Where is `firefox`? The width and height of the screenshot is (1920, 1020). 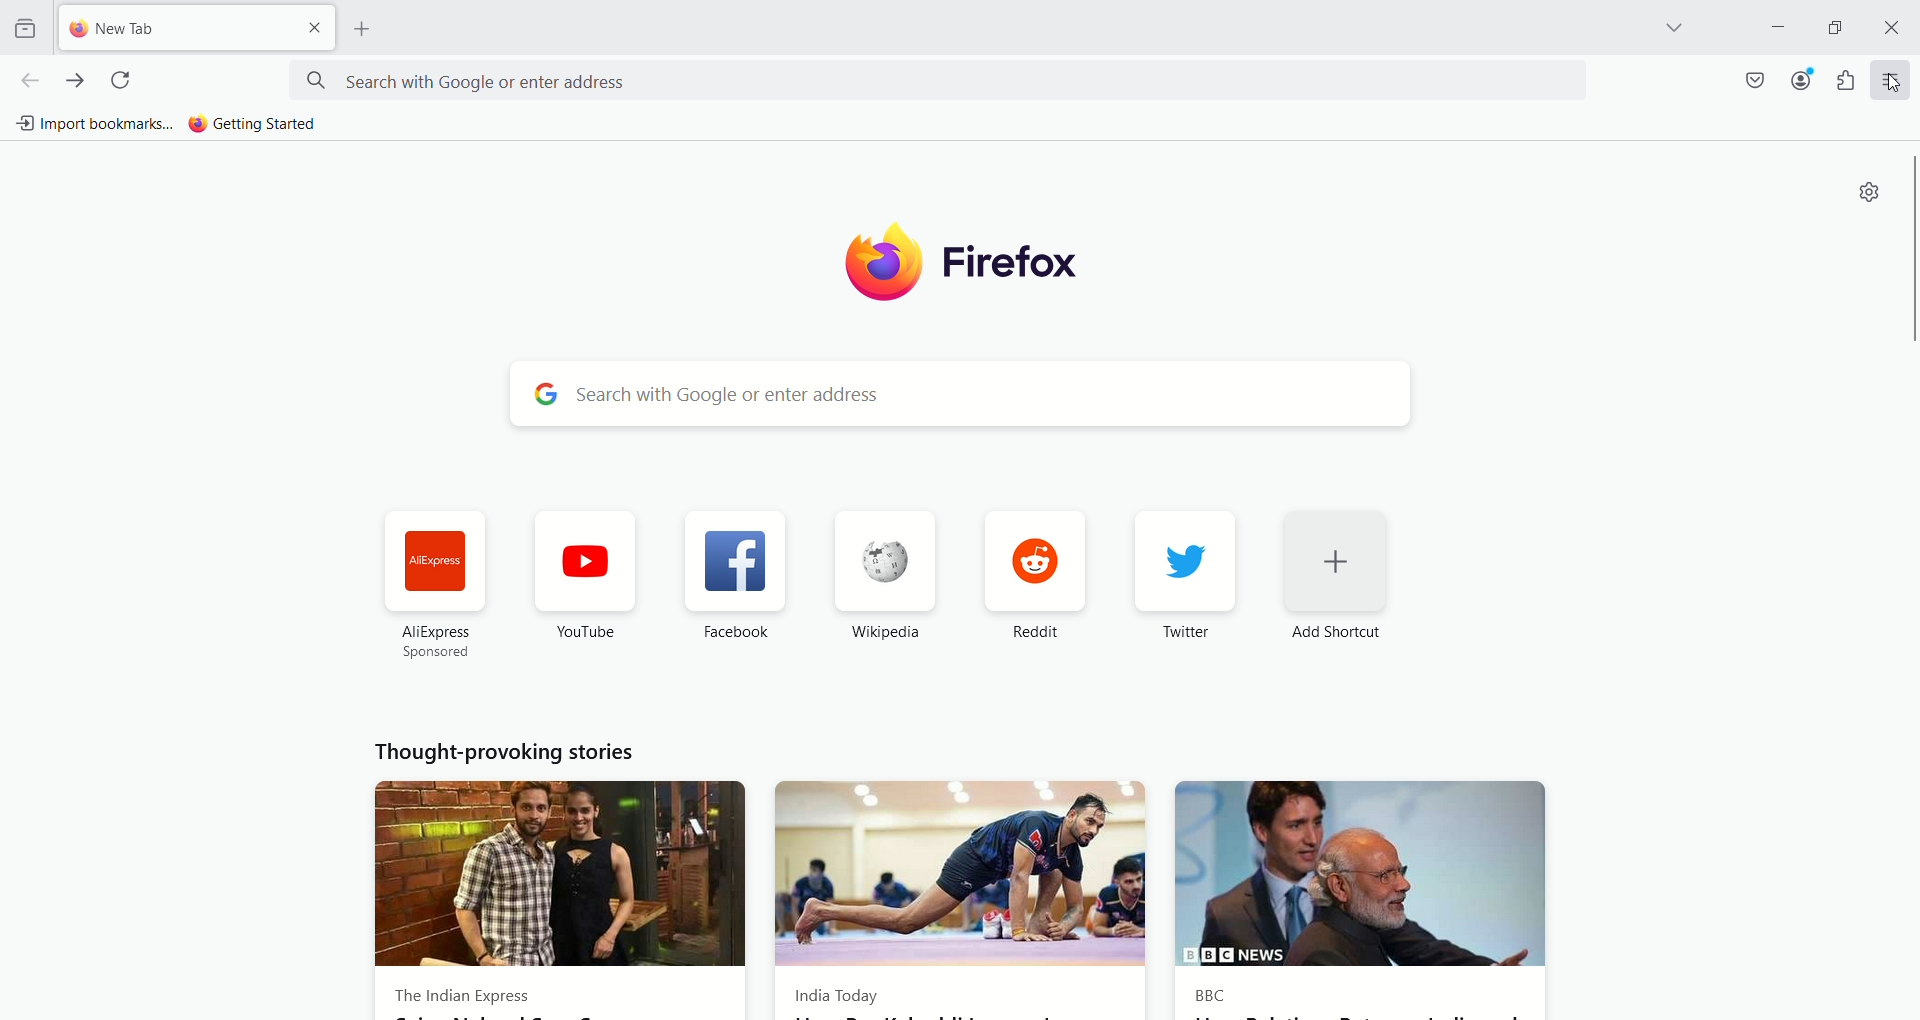 firefox is located at coordinates (1031, 259).